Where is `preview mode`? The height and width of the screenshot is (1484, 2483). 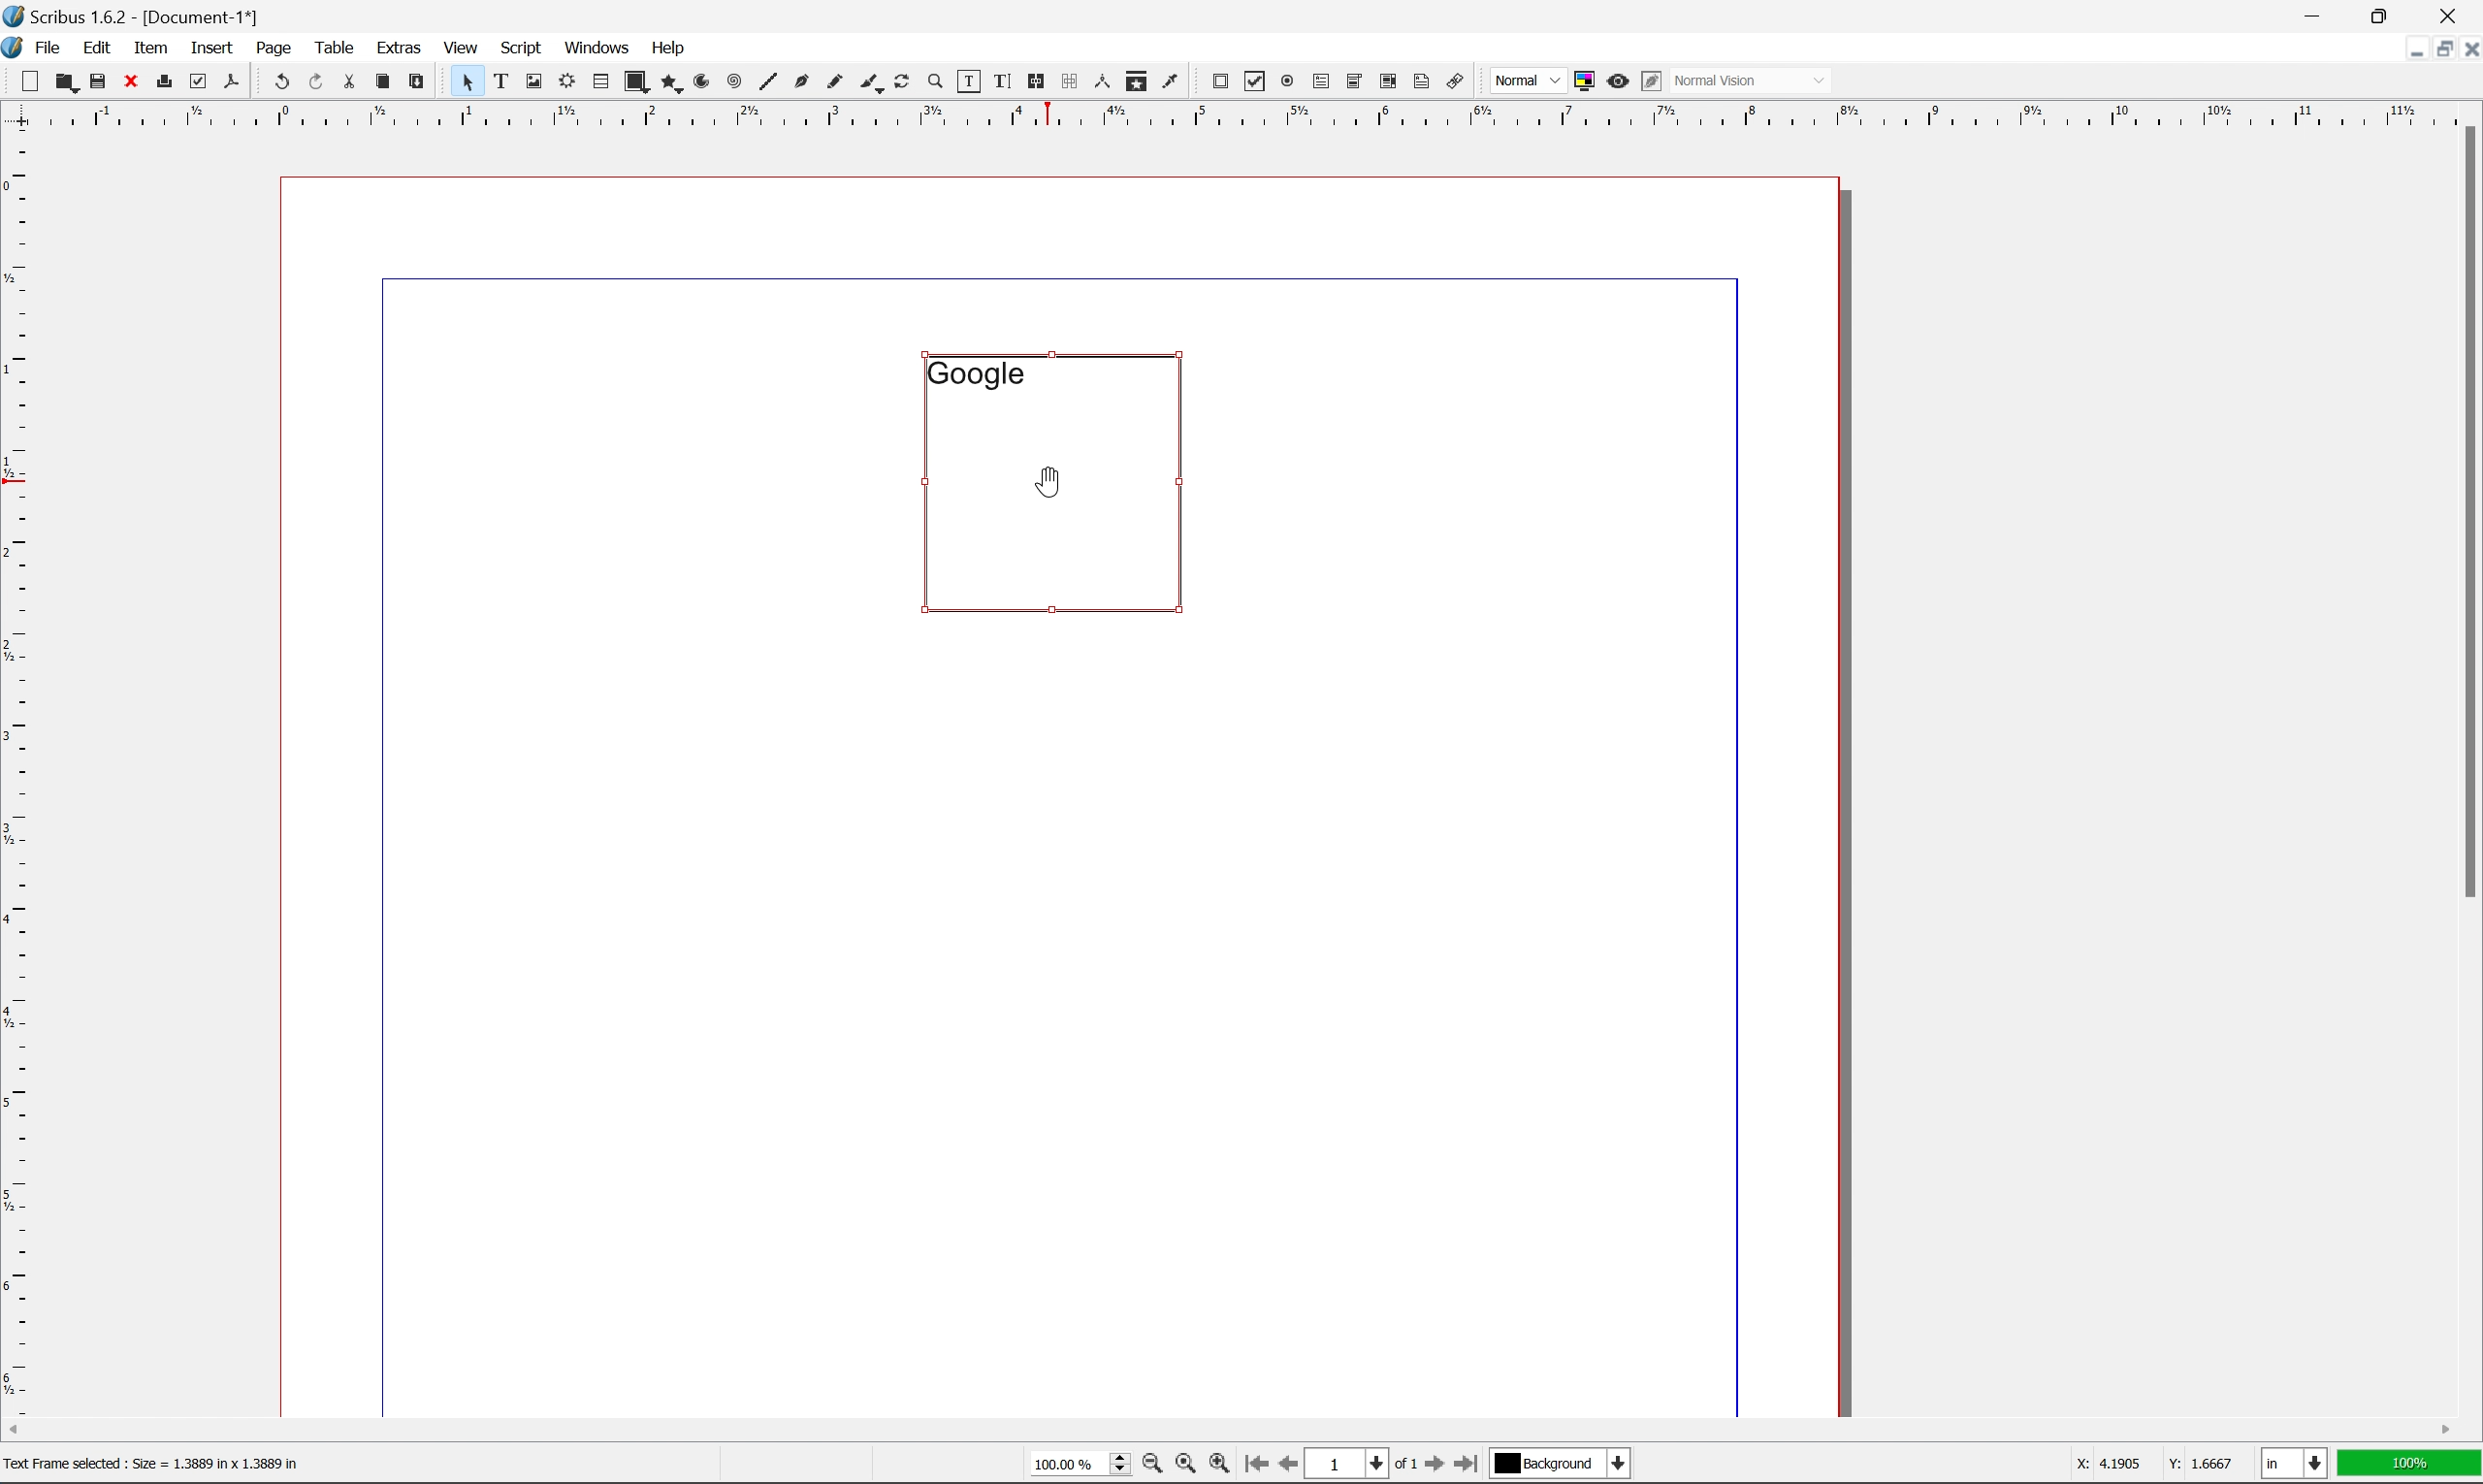
preview mode is located at coordinates (1615, 80).